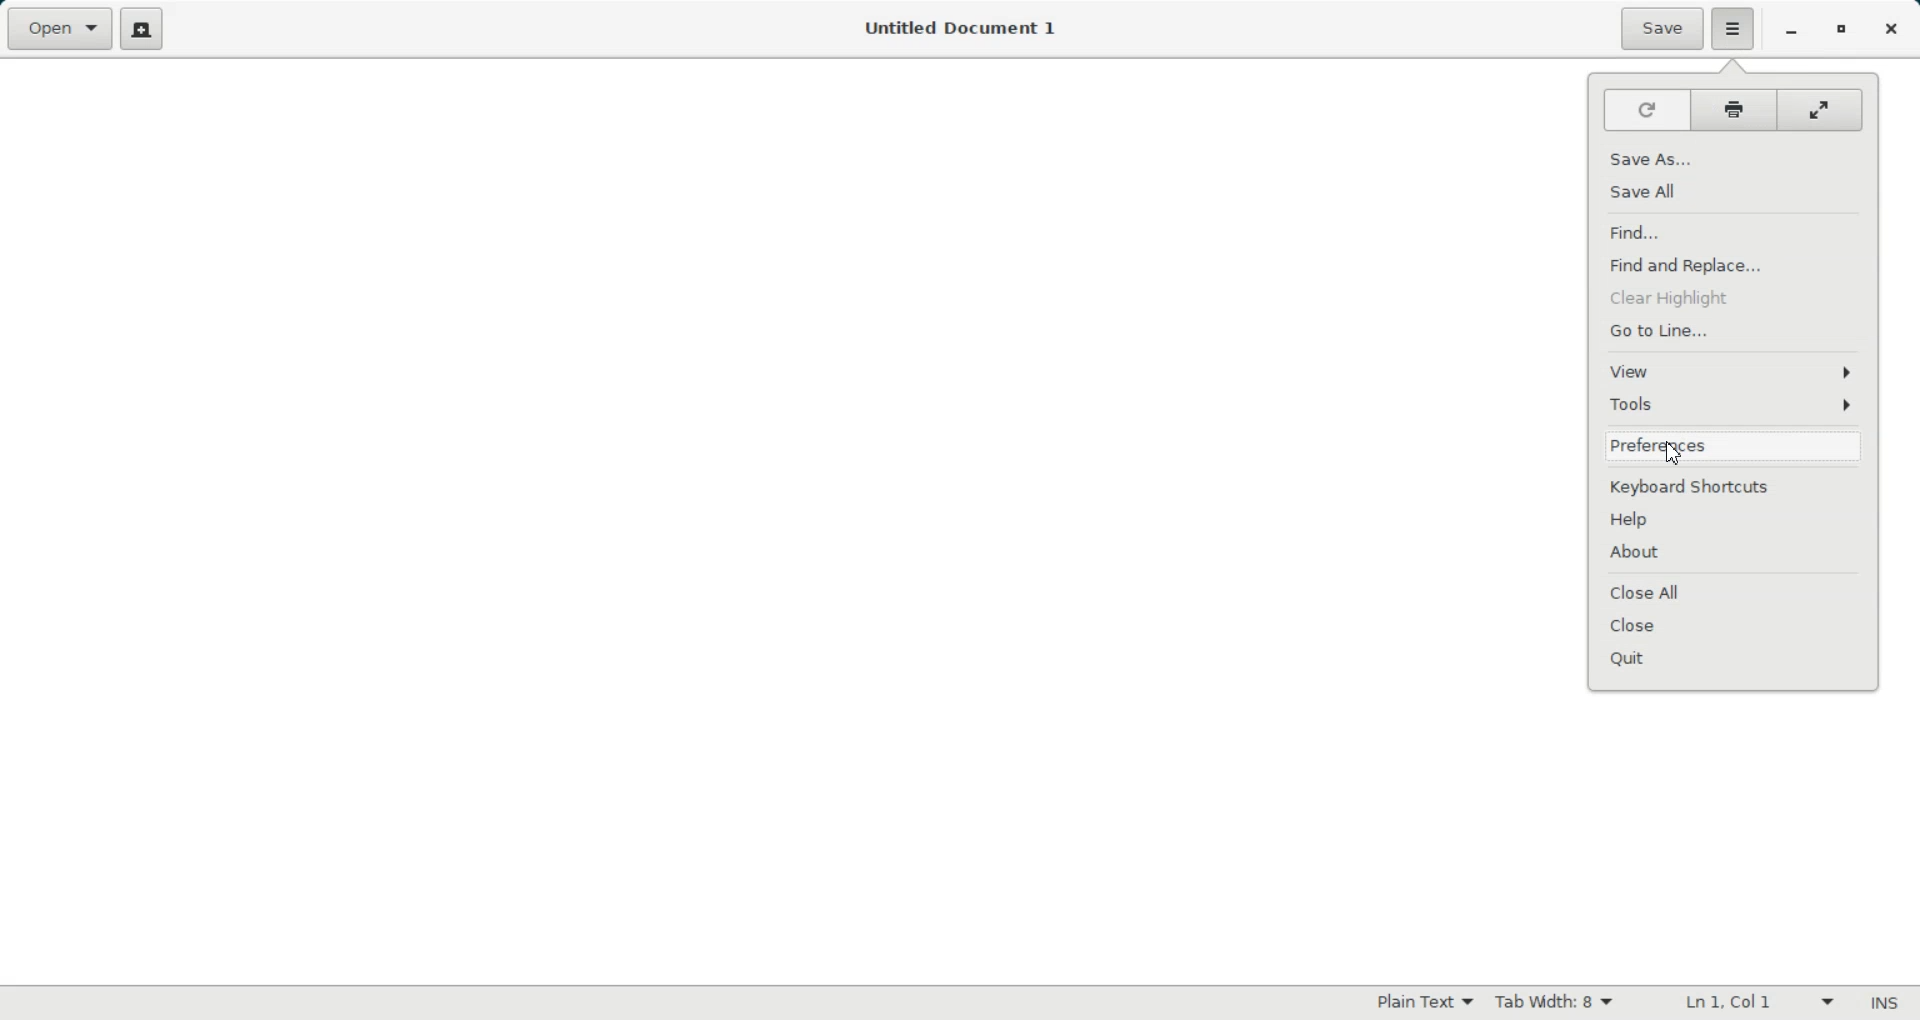 This screenshot has height=1020, width=1920. Describe the element at coordinates (1734, 445) in the screenshot. I see `Preferences` at that location.